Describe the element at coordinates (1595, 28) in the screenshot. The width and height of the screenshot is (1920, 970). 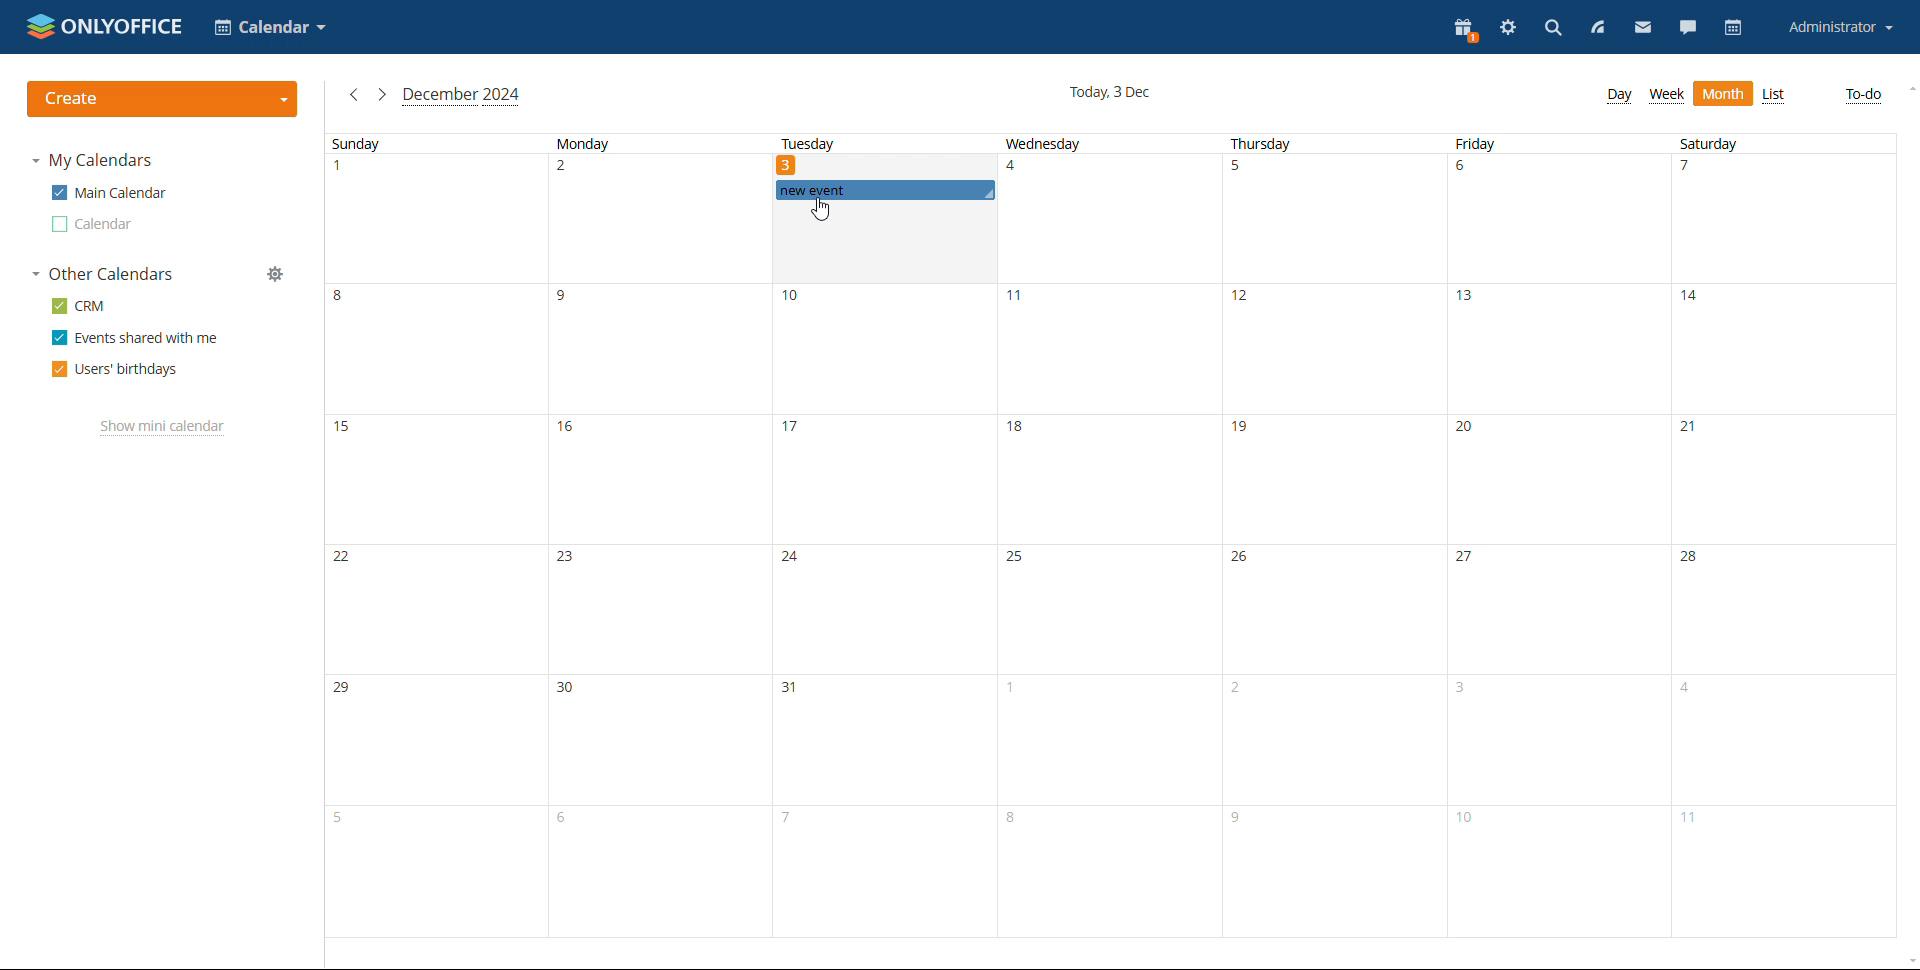
I see `feed` at that location.